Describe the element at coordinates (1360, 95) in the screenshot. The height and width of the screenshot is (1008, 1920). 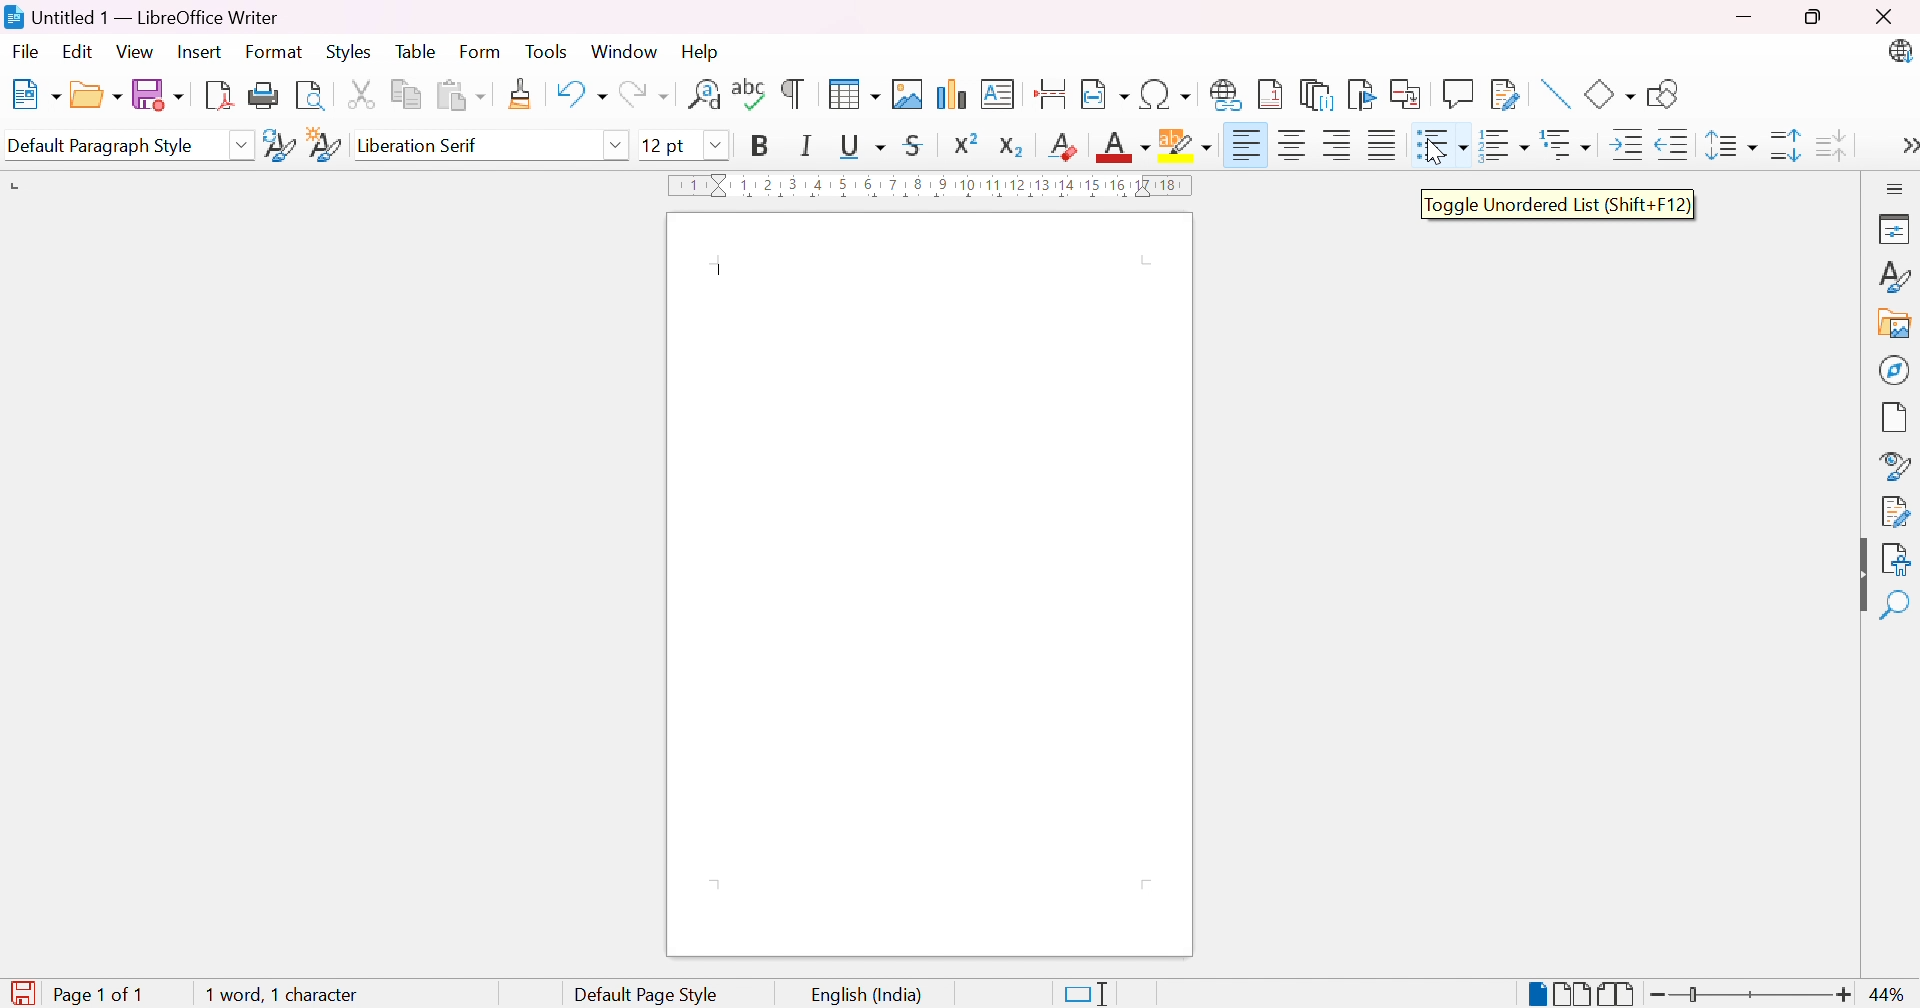
I see `Insert bookmark` at that location.